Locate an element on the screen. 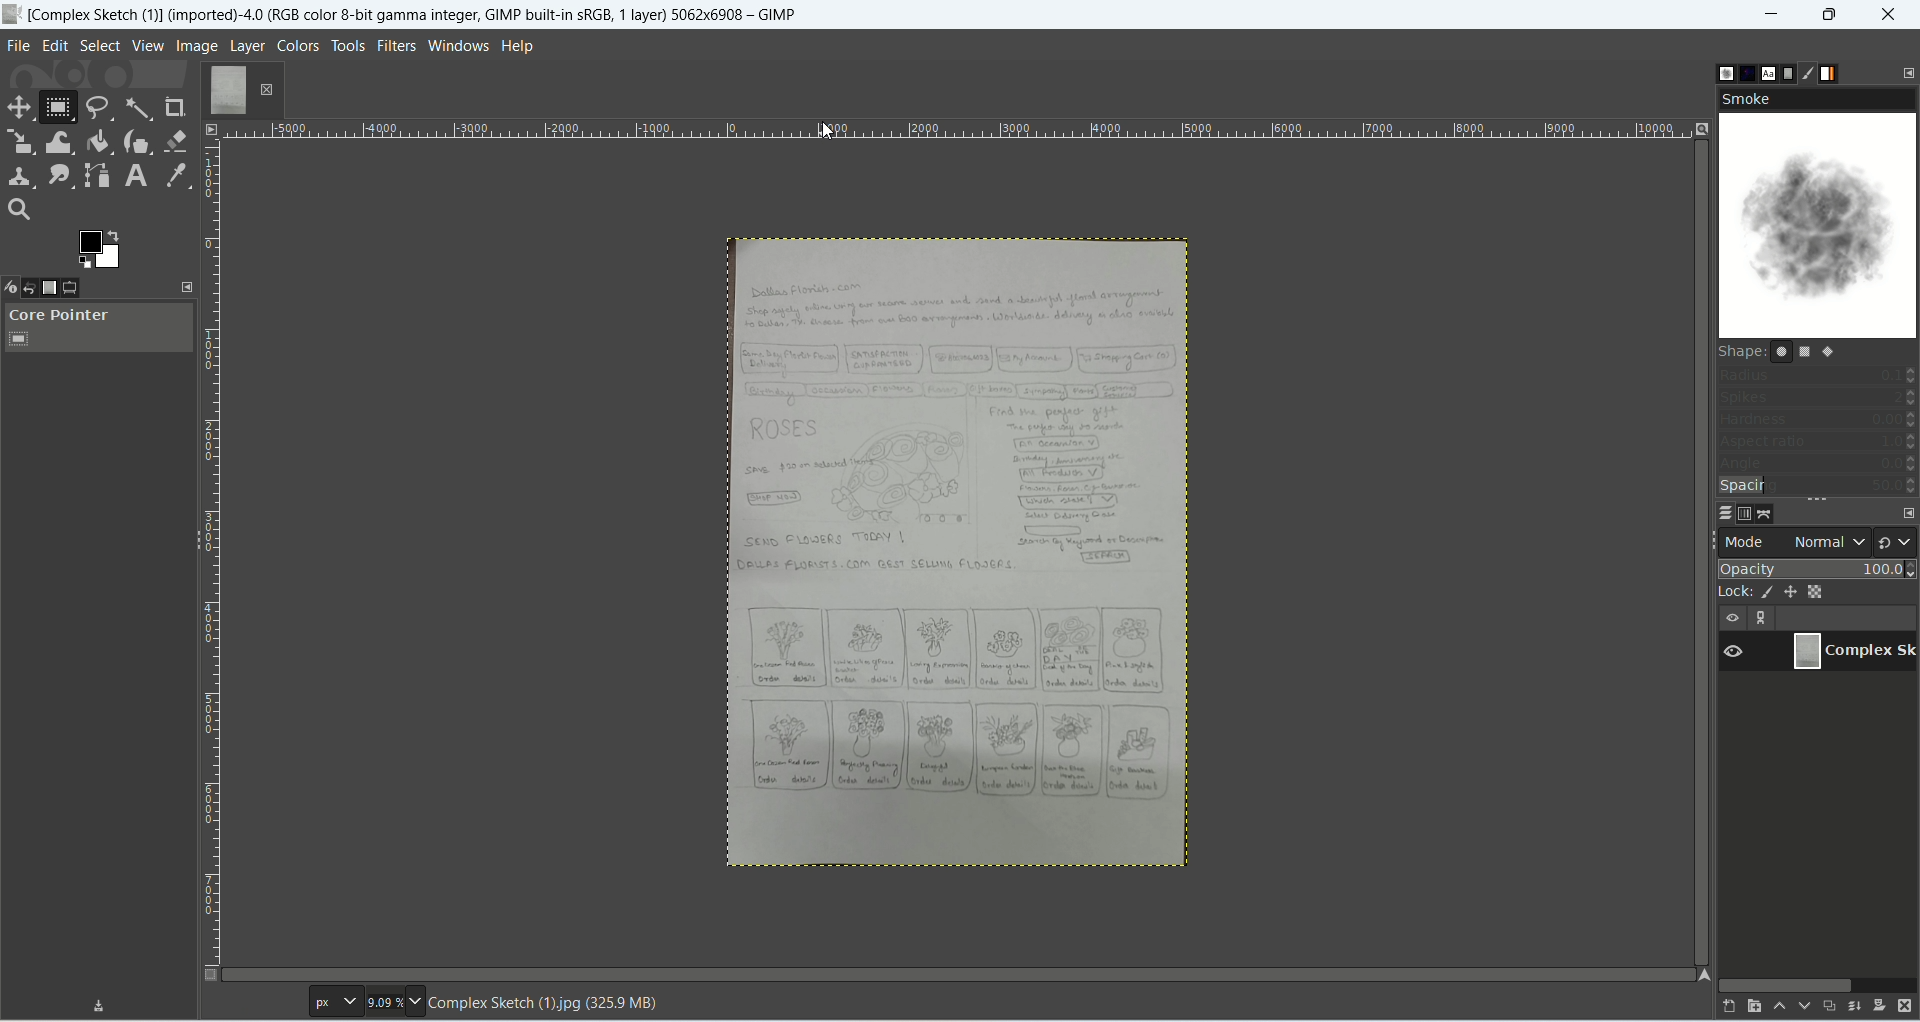 This screenshot has height=1022, width=1920. cursor is located at coordinates (26, 60).